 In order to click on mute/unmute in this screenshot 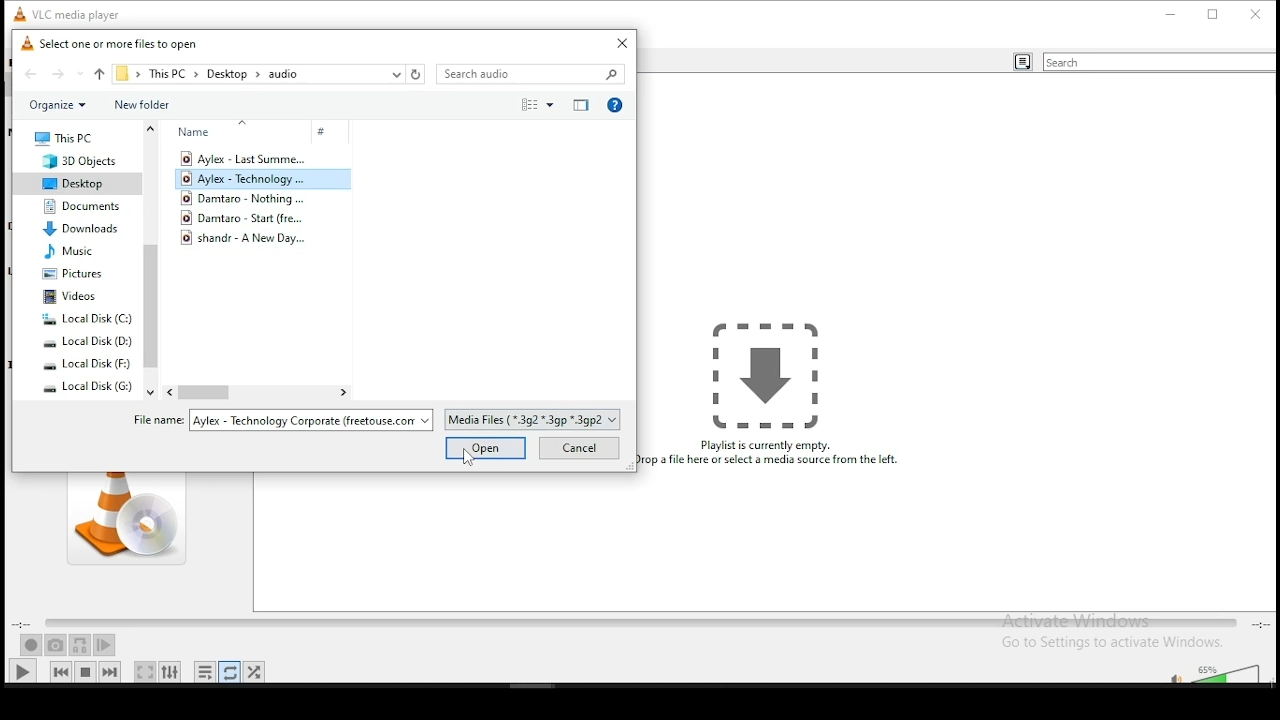, I will do `click(1171, 675)`.